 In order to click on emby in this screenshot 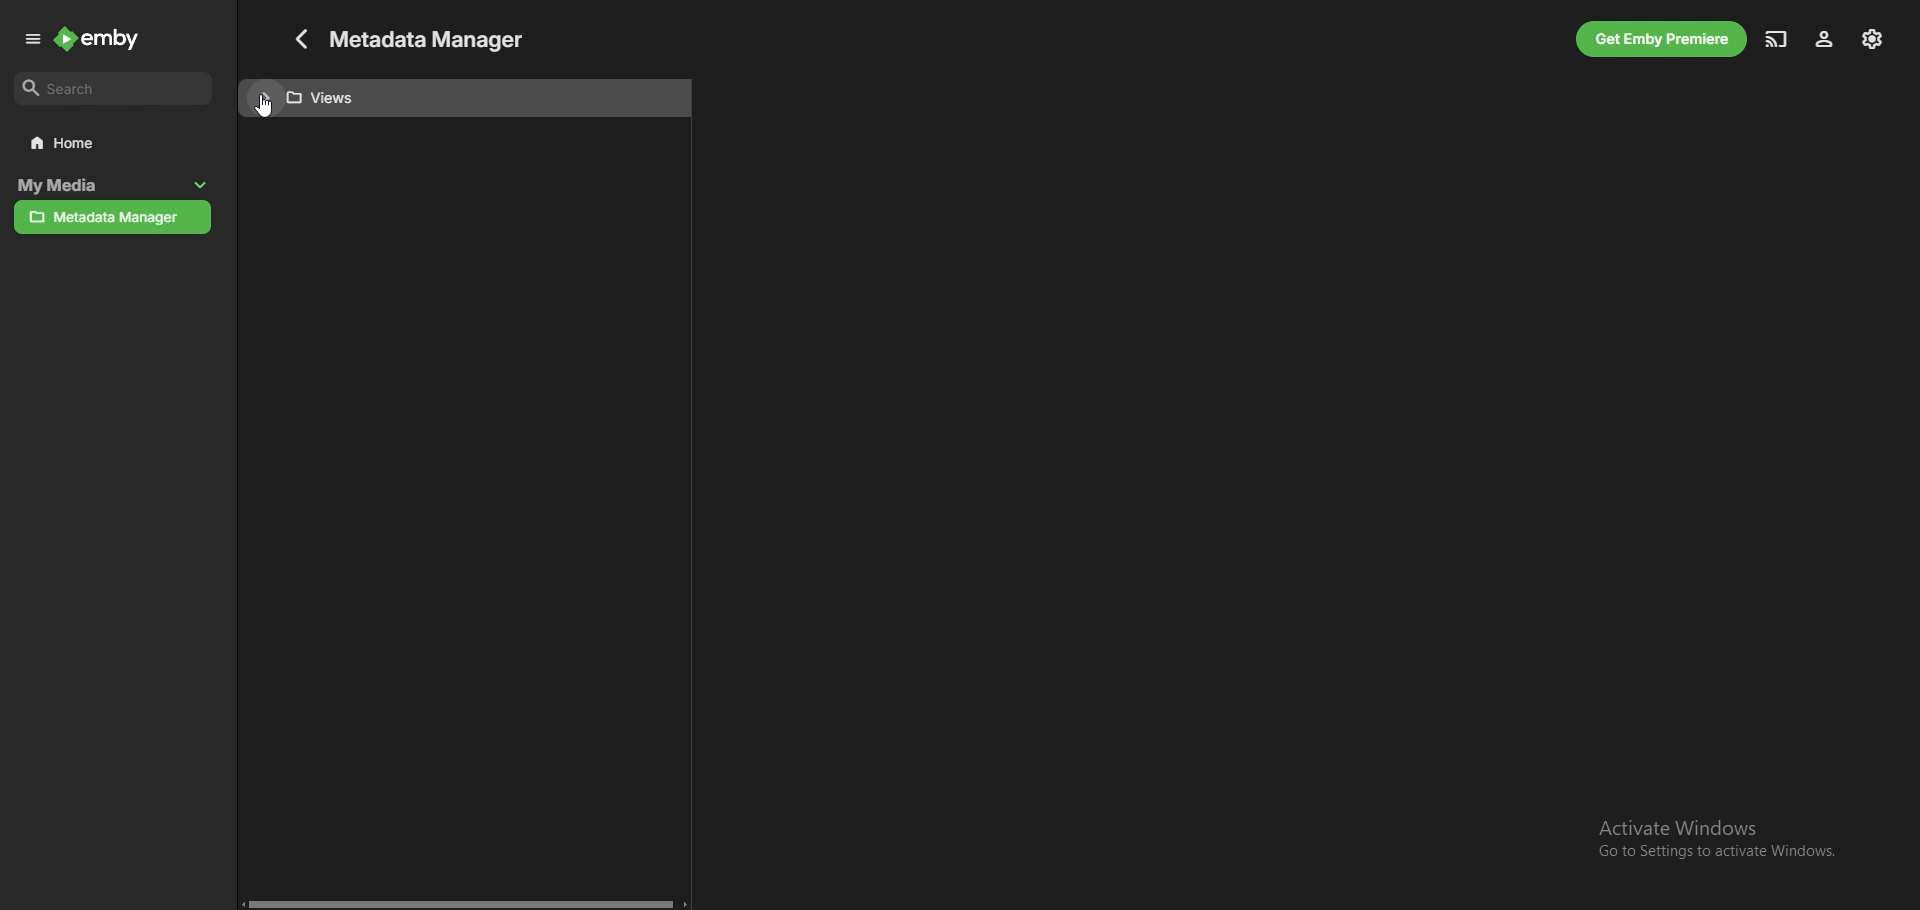, I will do `click(99, 38)`.